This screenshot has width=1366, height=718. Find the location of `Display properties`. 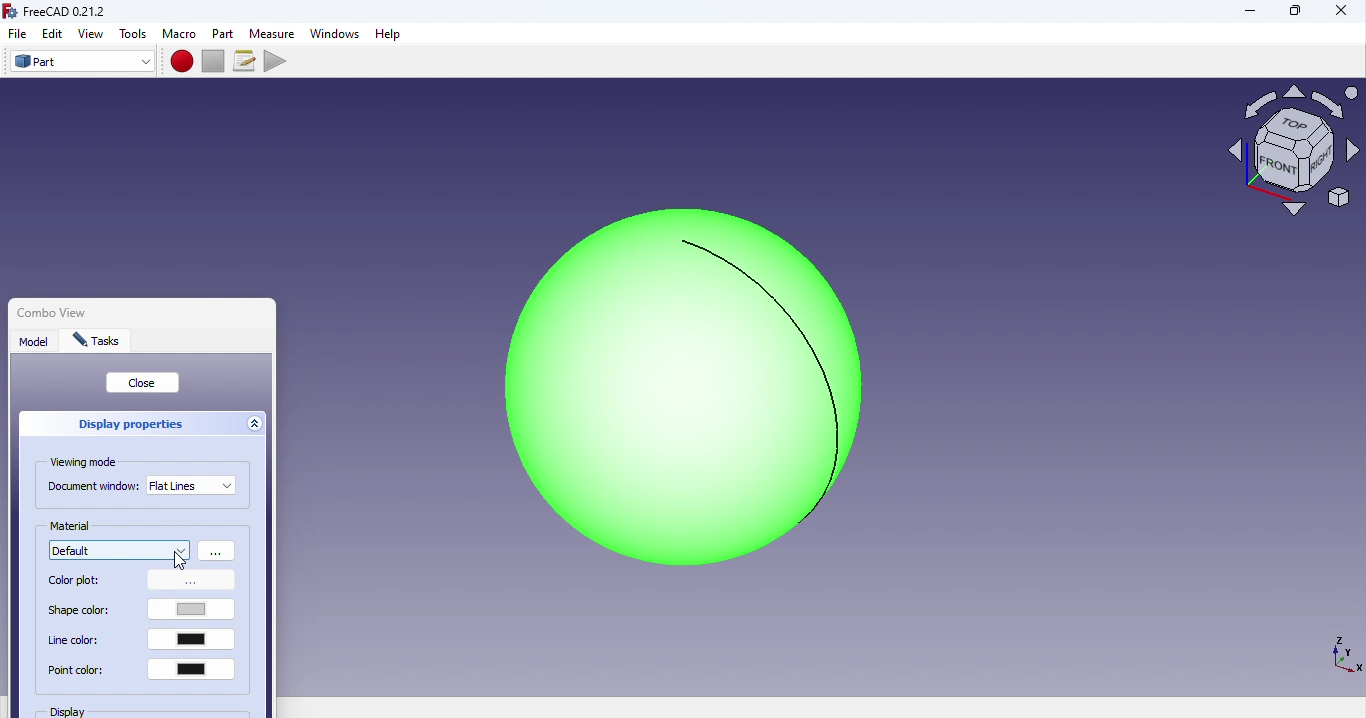

Display properties is located at coordinates (125, 424).